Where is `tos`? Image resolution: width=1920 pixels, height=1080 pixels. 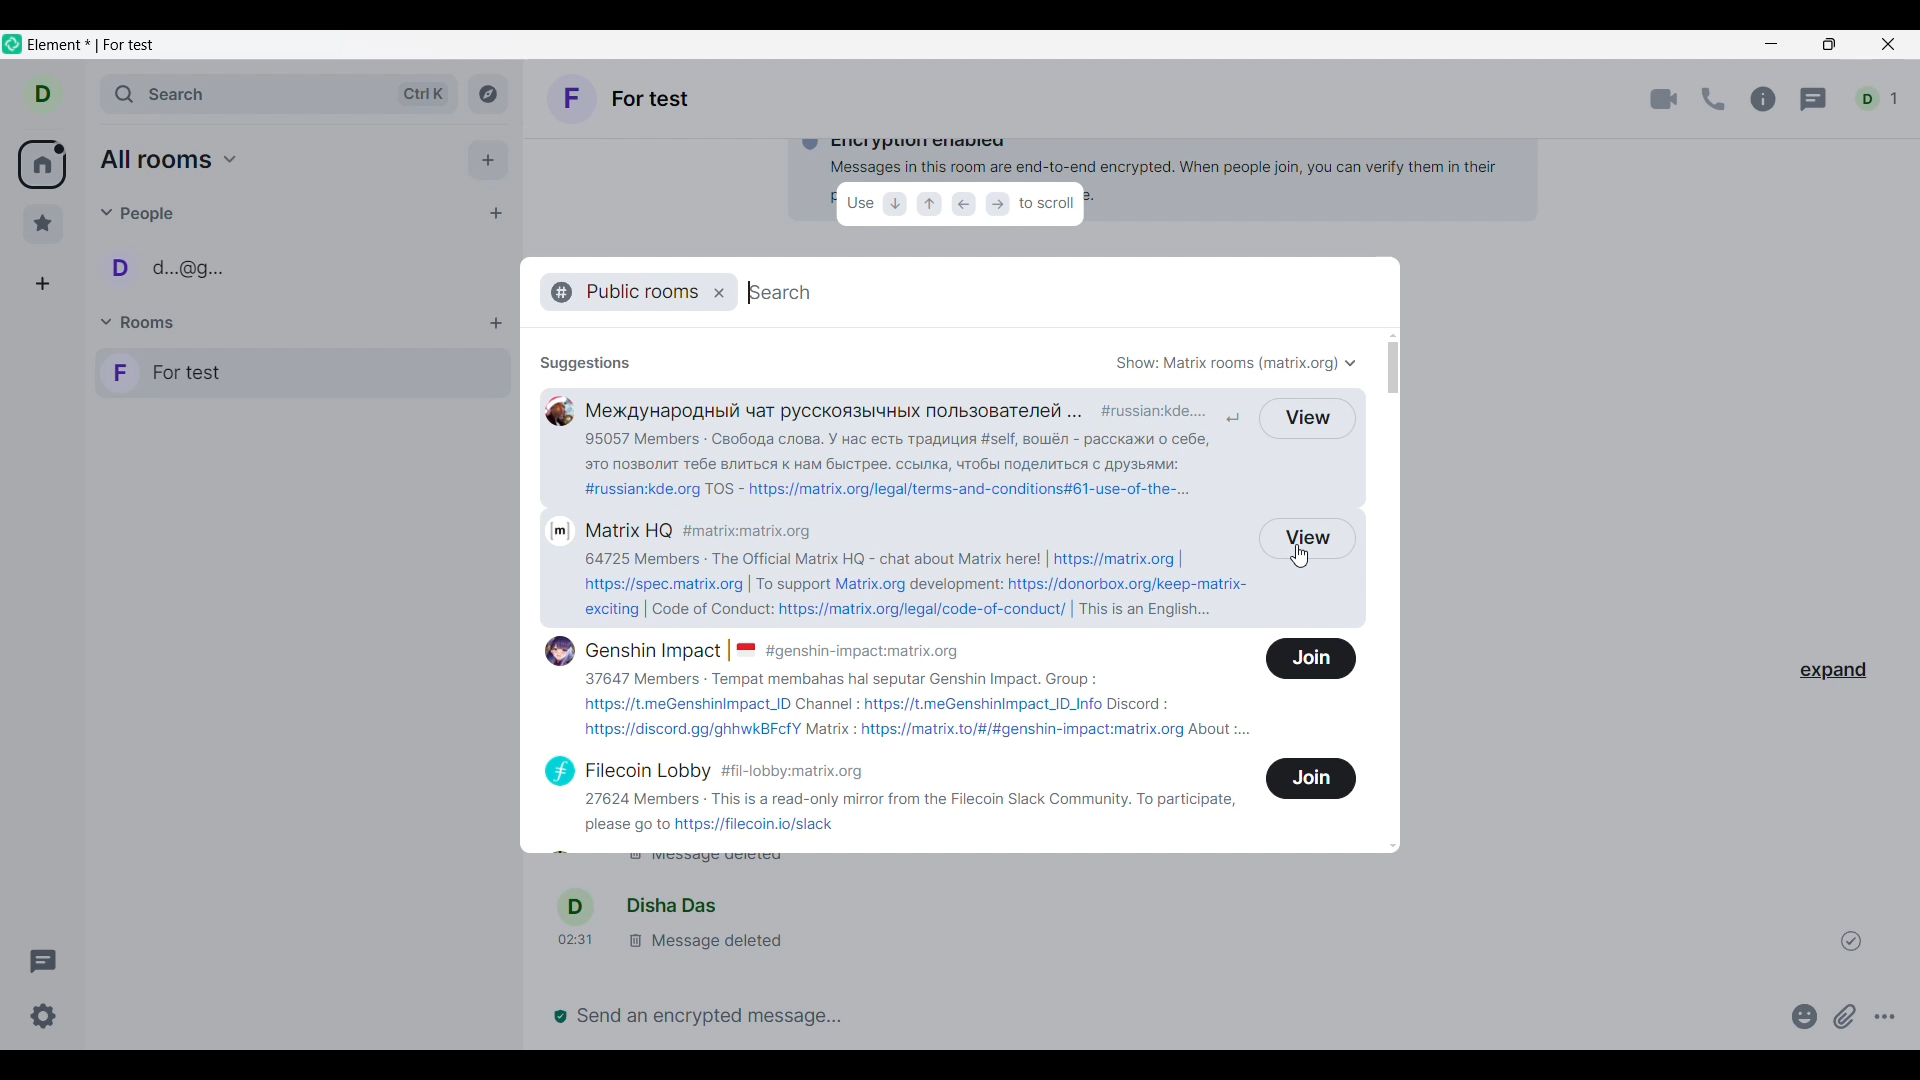
tos is located at coordinates (722, 489).